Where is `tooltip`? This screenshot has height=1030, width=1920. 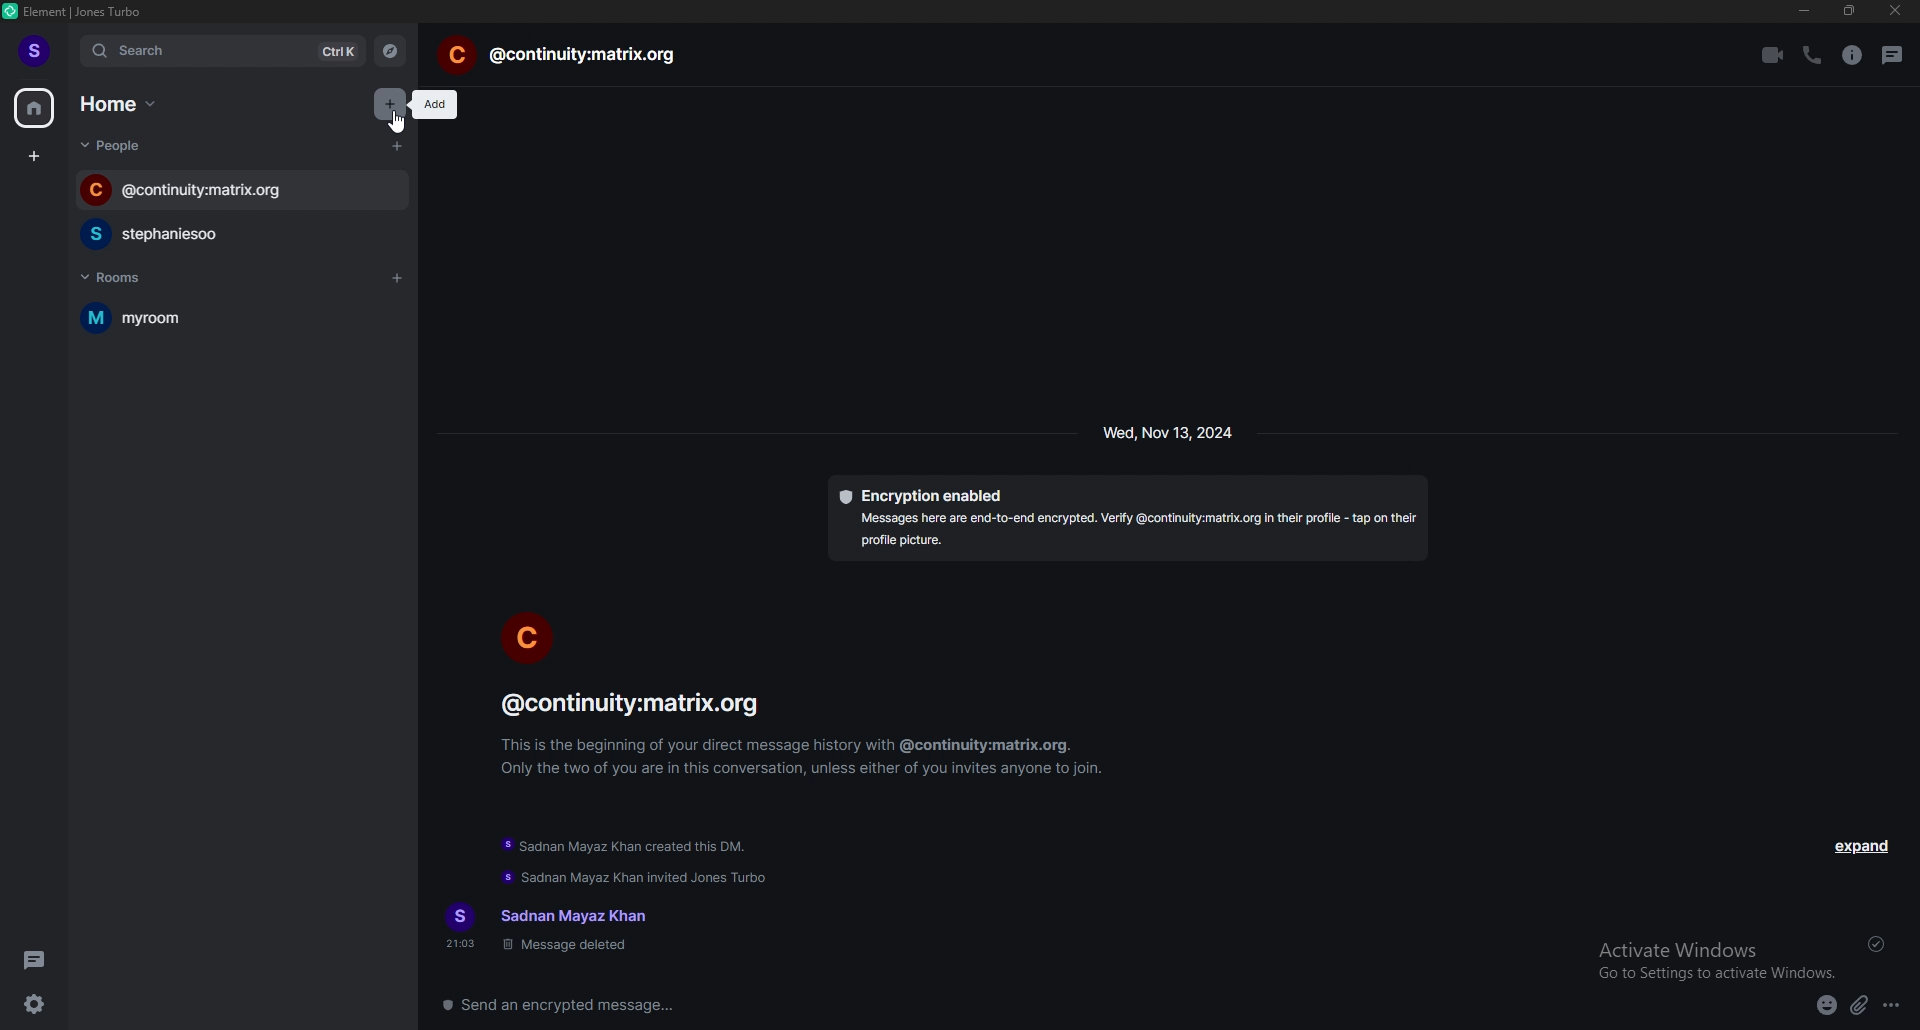
tooltip is located at coordinates (440, 105).